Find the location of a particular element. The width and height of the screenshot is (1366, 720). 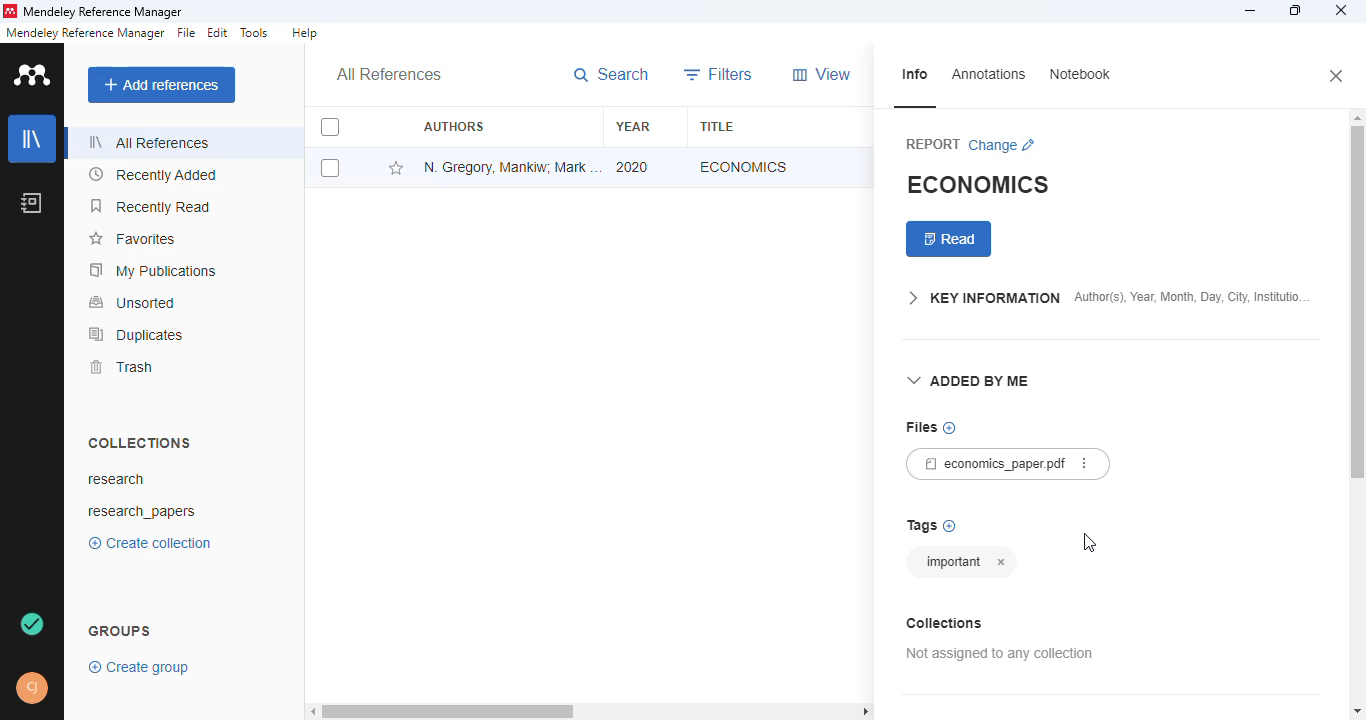

cursor is located at coordinates (1089, 543).